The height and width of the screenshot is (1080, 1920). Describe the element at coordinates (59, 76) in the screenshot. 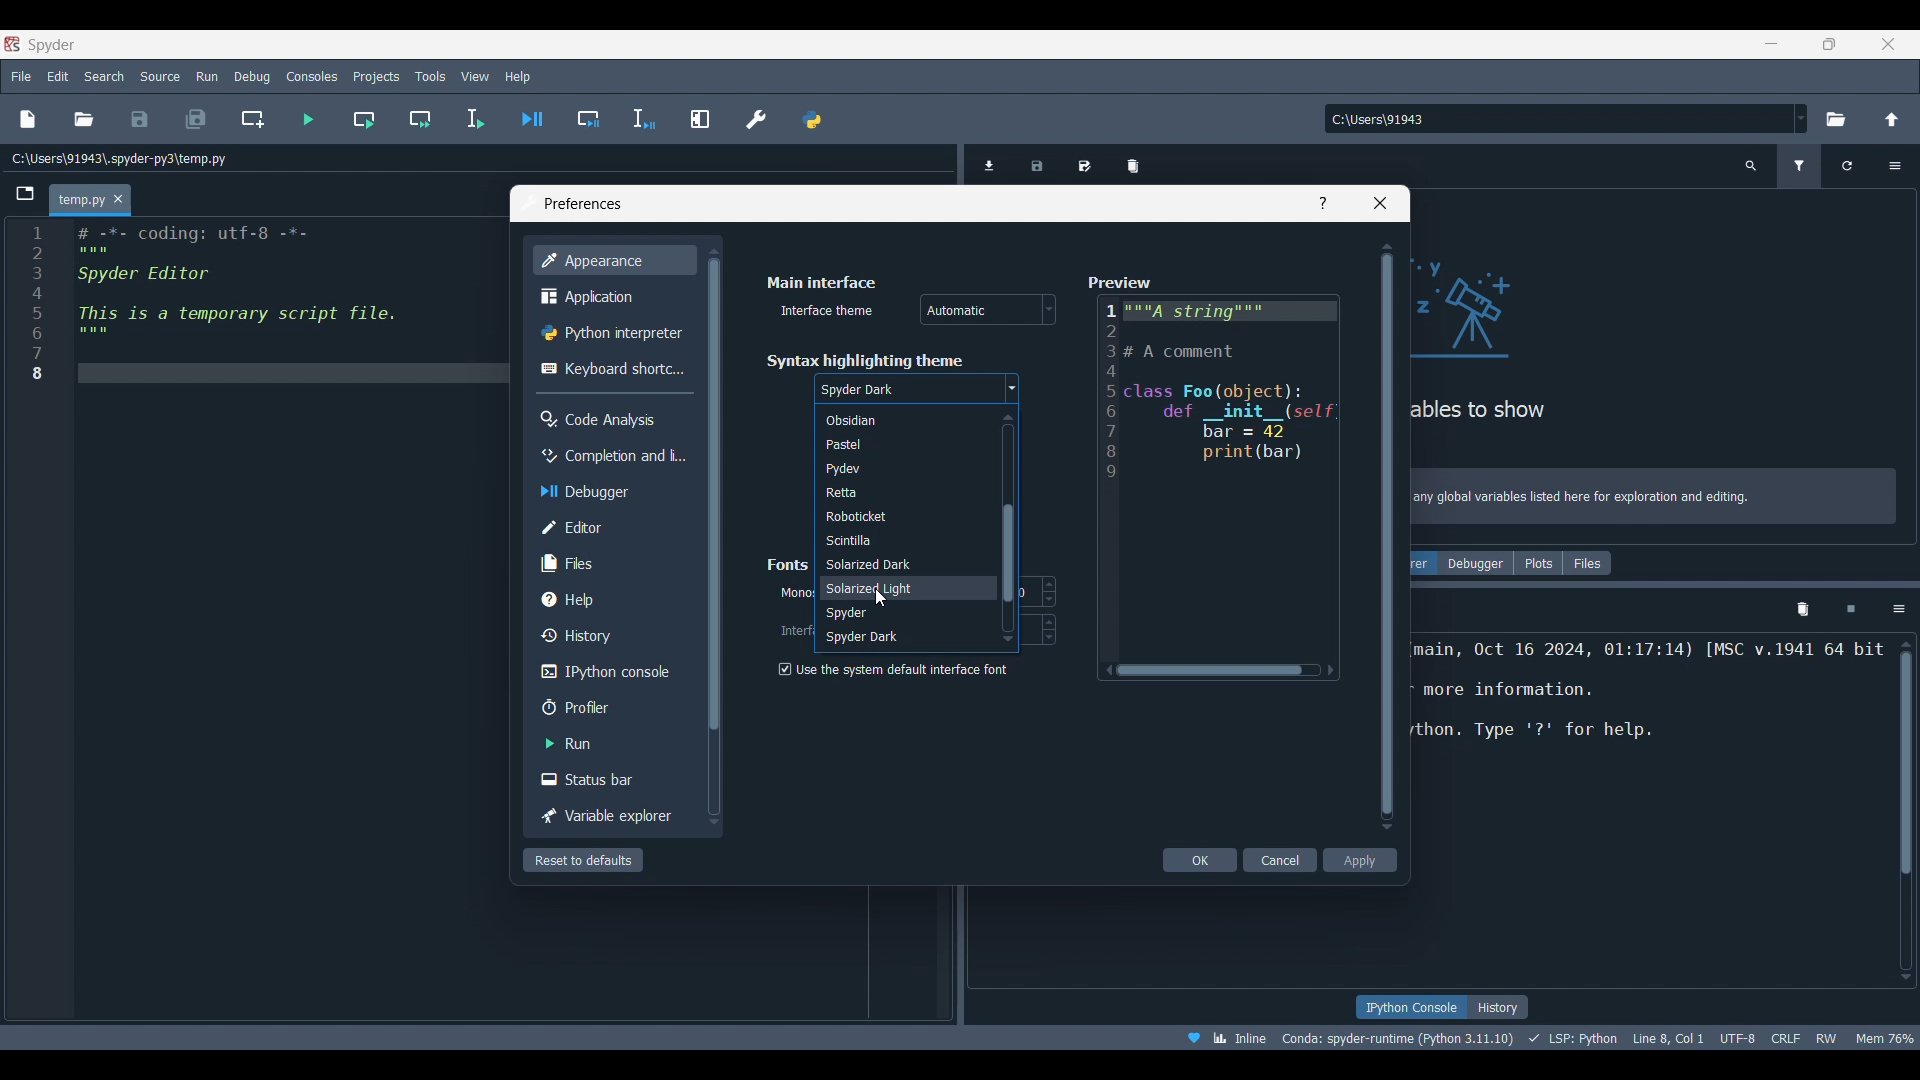

I see `Edit menu` at that location.